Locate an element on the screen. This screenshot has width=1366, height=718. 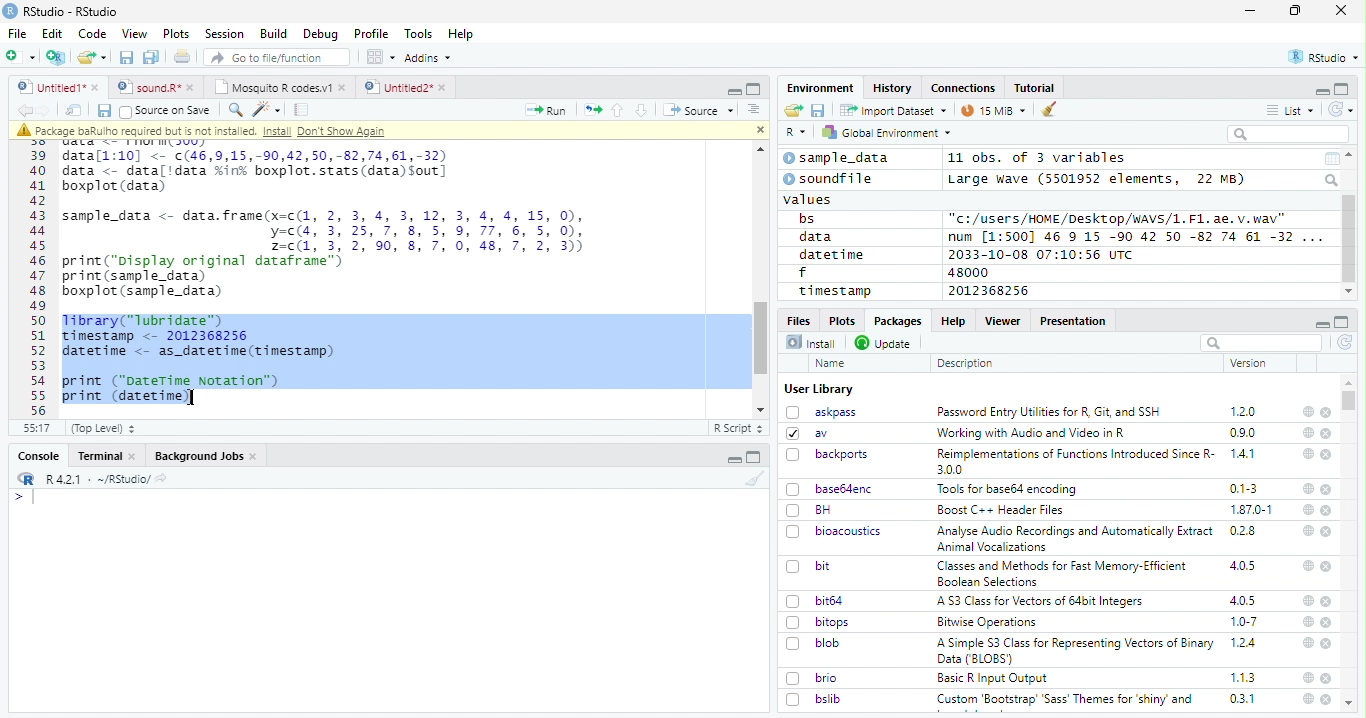
Terminal is located at coordinates (106, 456).